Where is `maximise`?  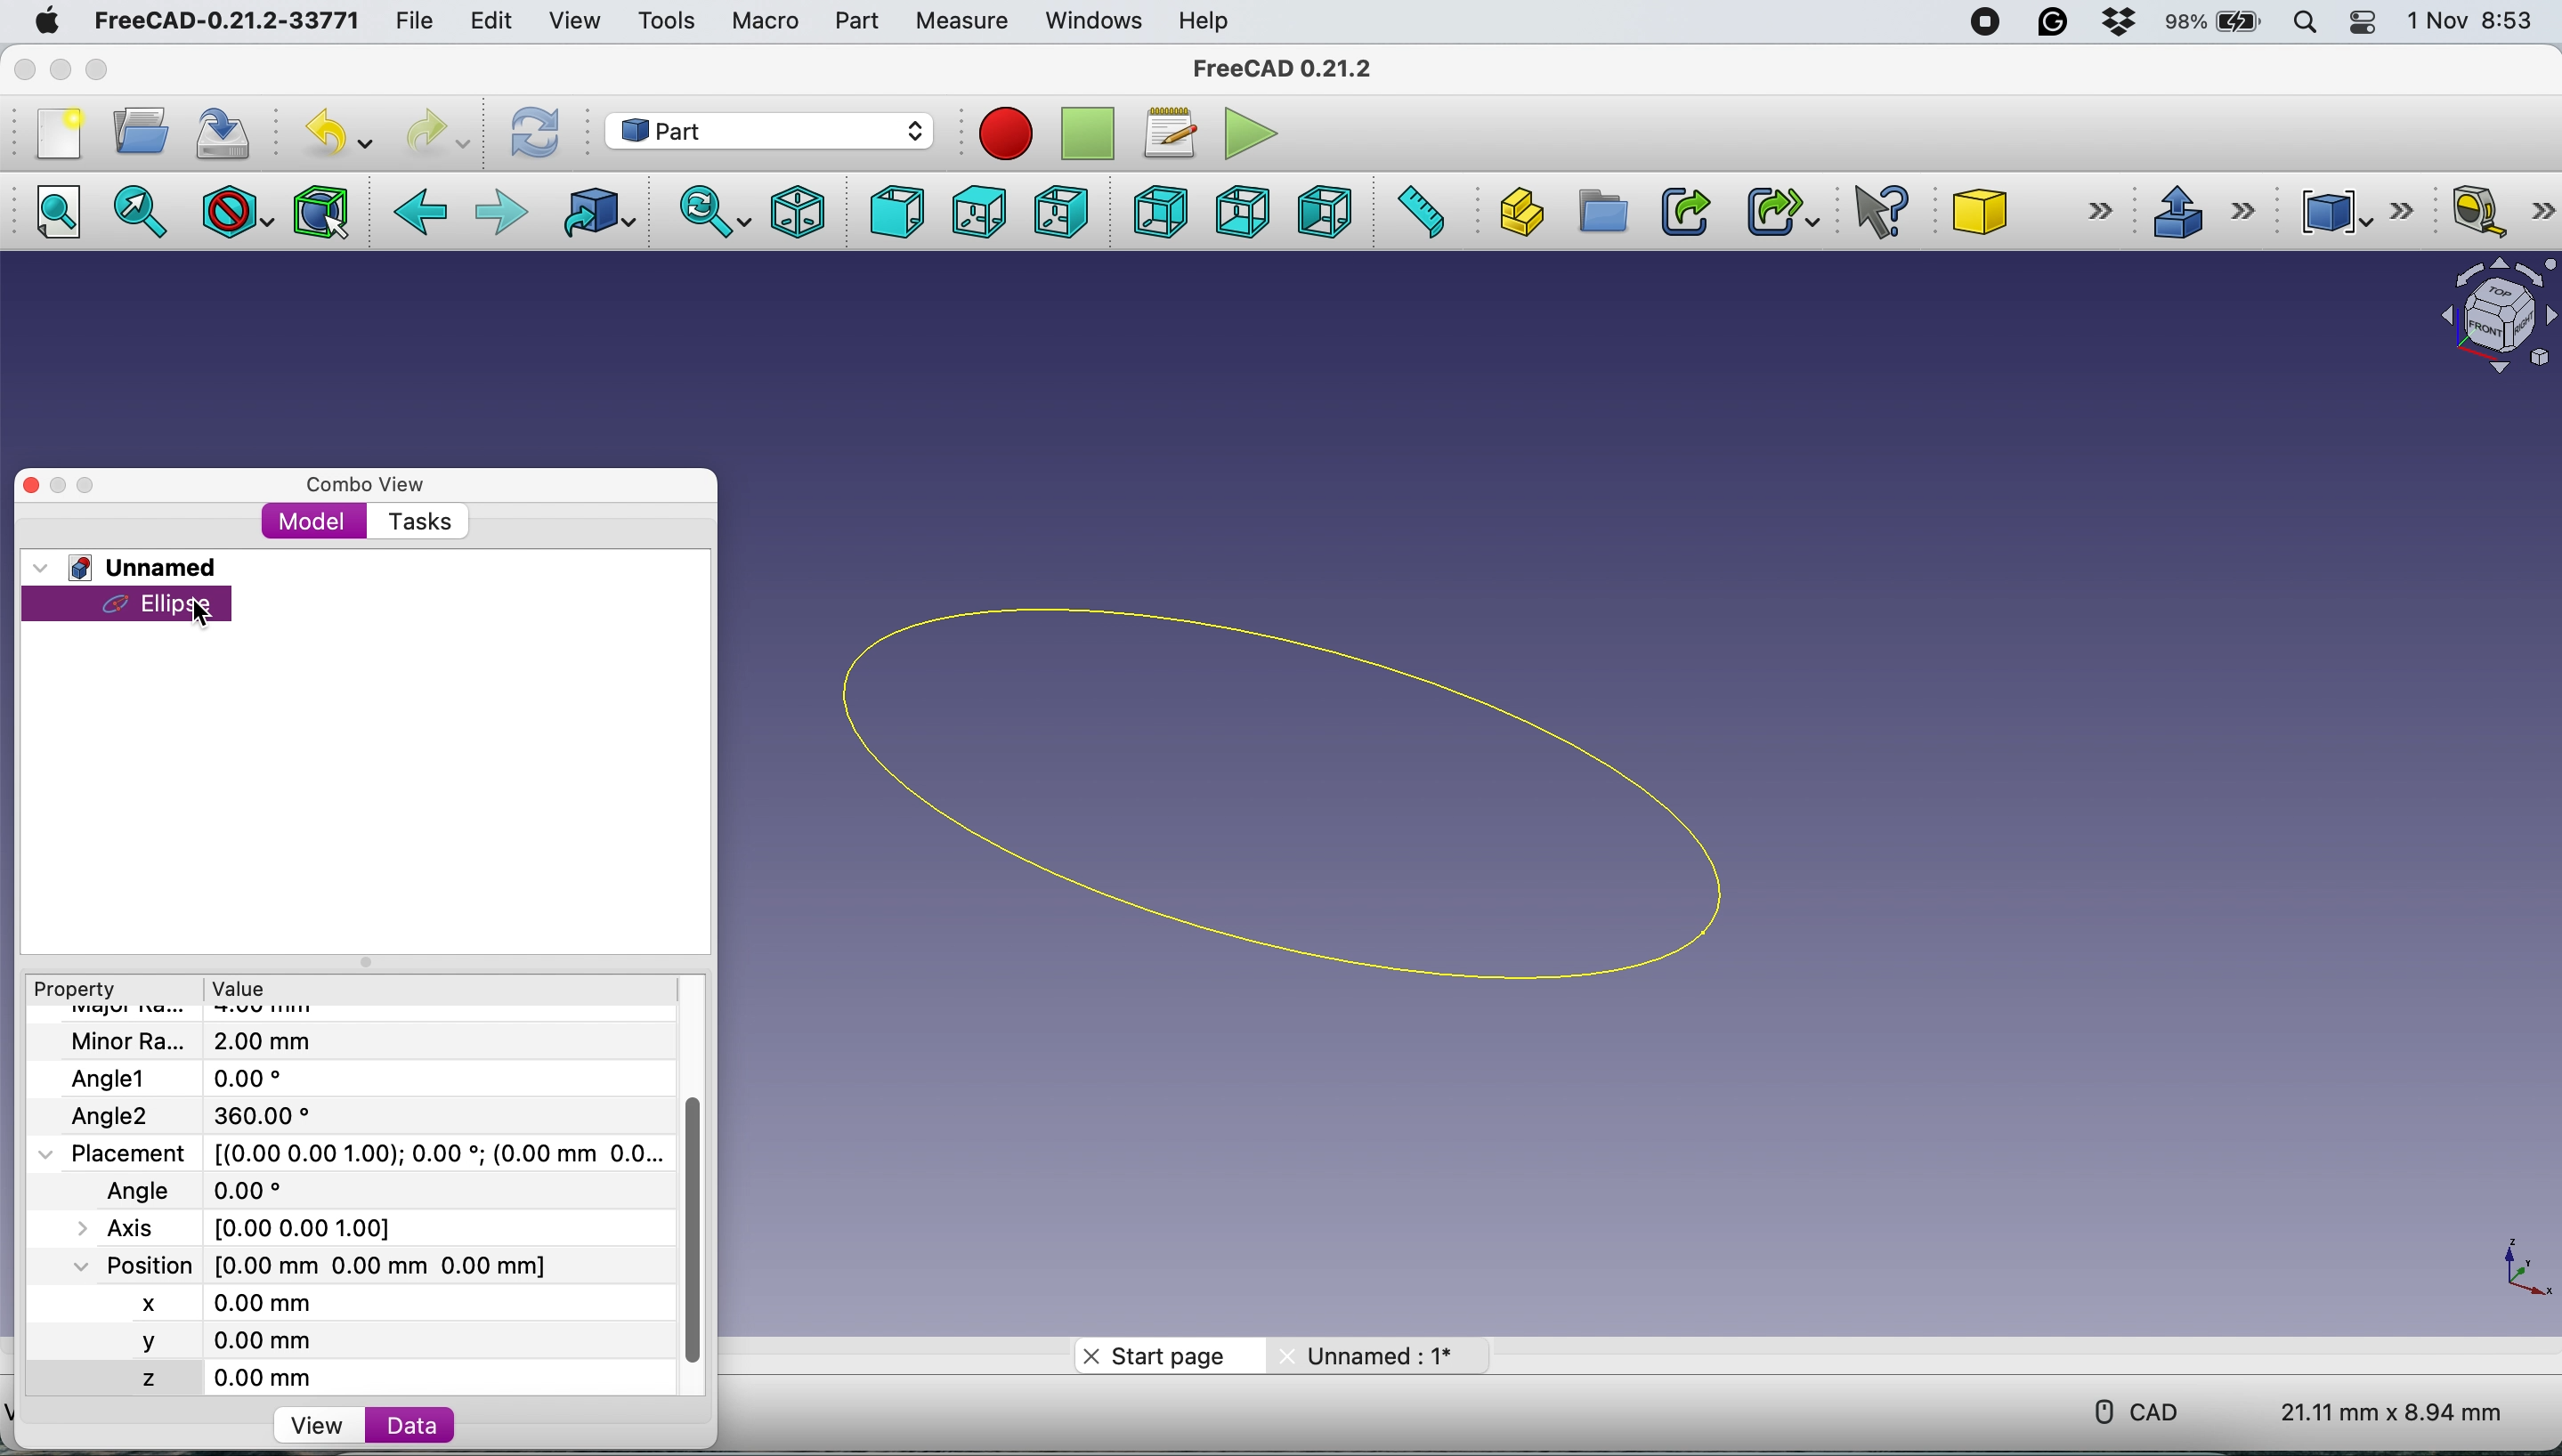 maximise is located at coordinates (93, 70).